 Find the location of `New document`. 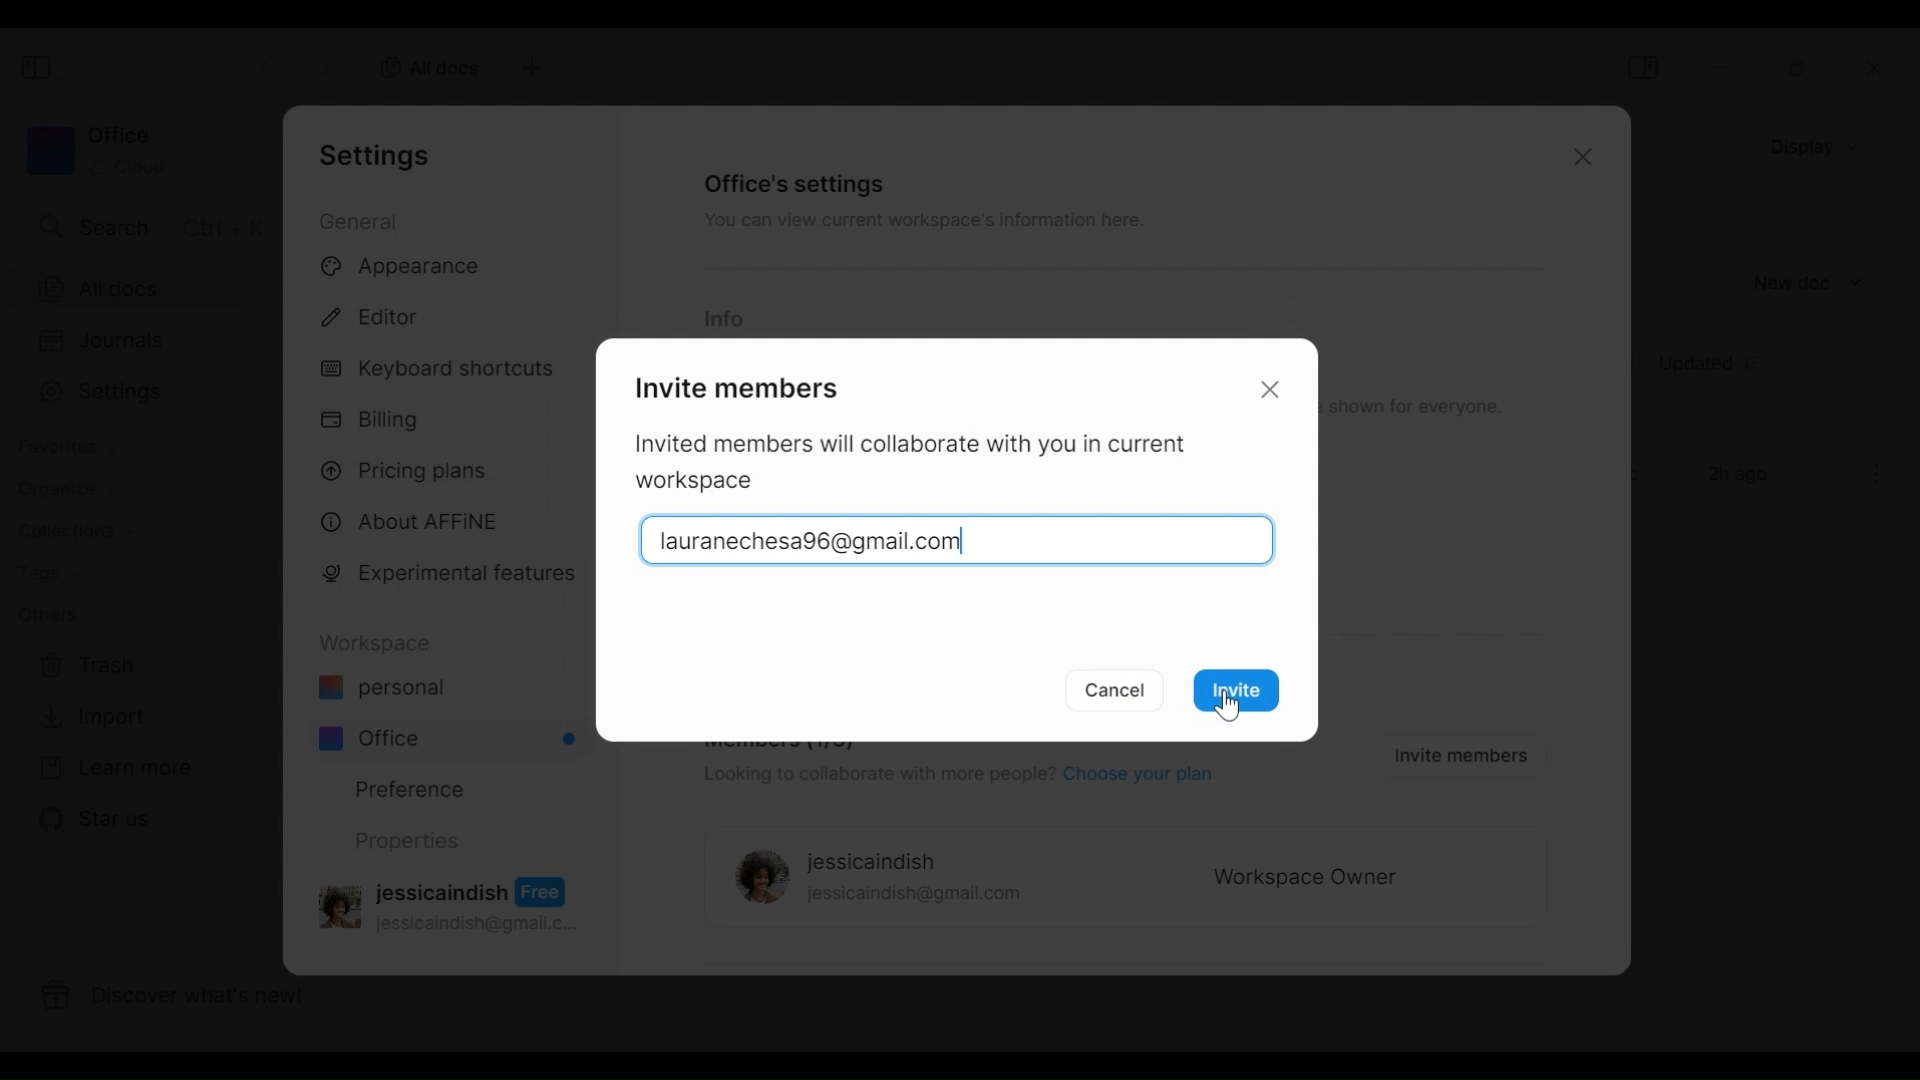

New document is located at coordinates (1809, 283).